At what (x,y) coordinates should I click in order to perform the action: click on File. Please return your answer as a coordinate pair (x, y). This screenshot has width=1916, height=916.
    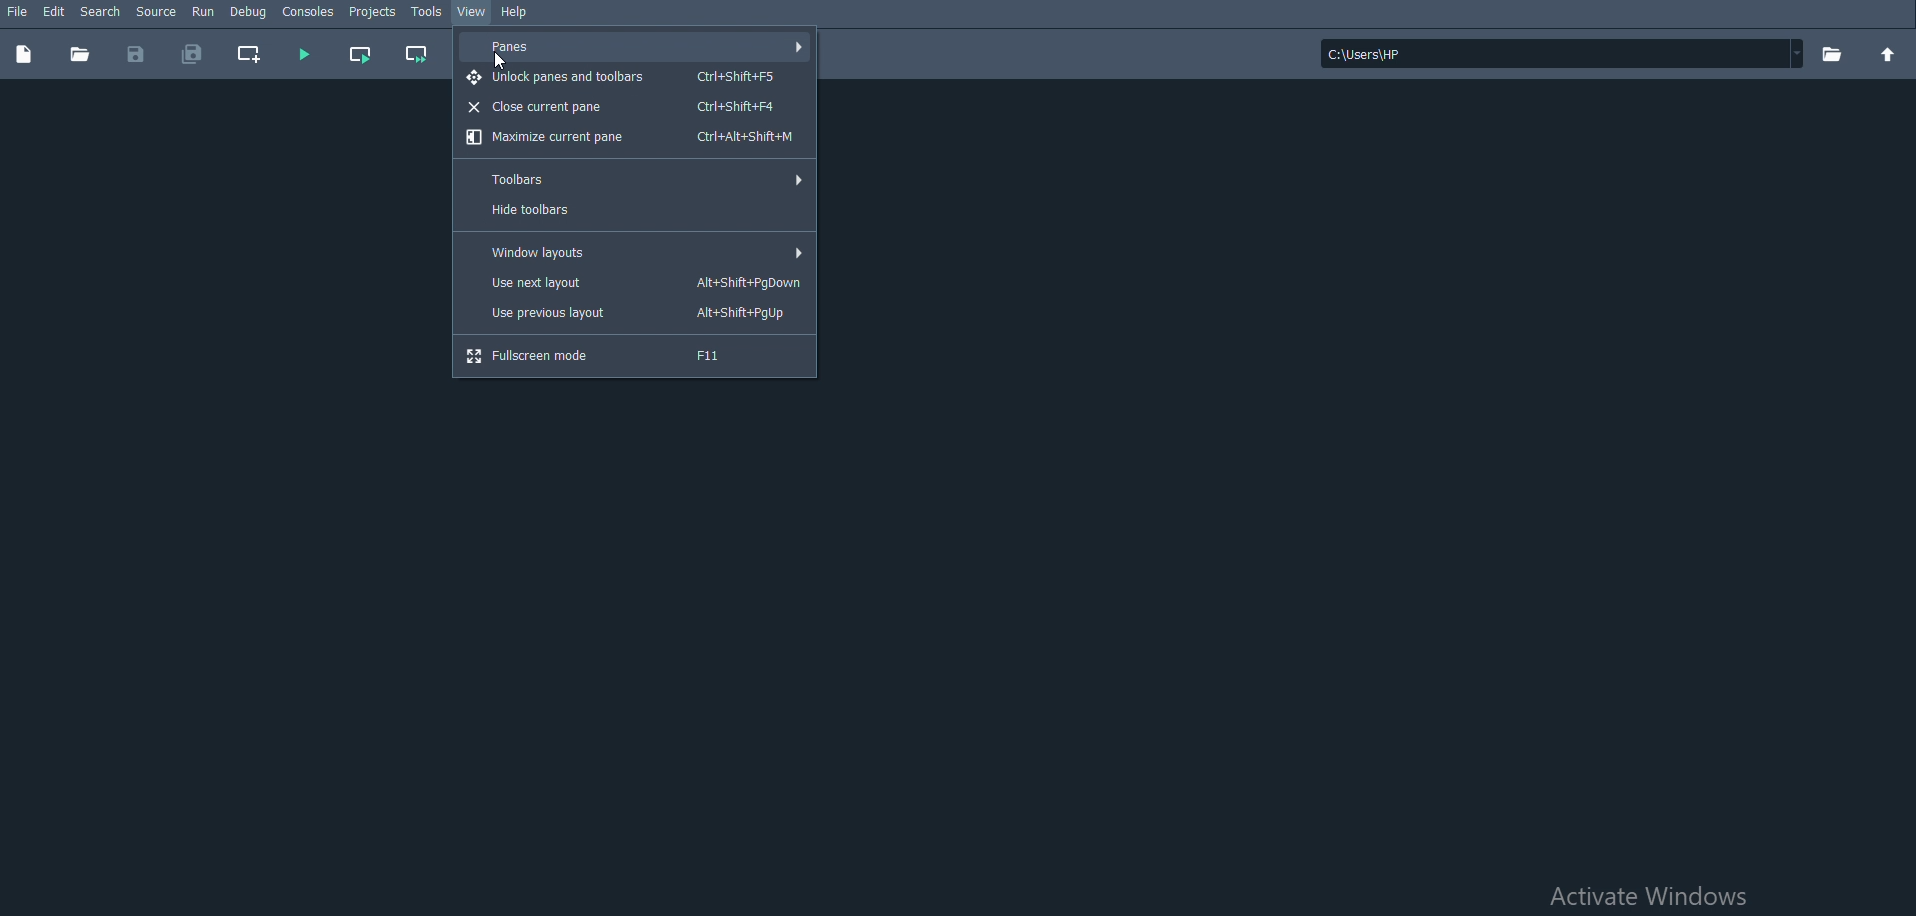
    Looking at the image, I should click on (16, 10).